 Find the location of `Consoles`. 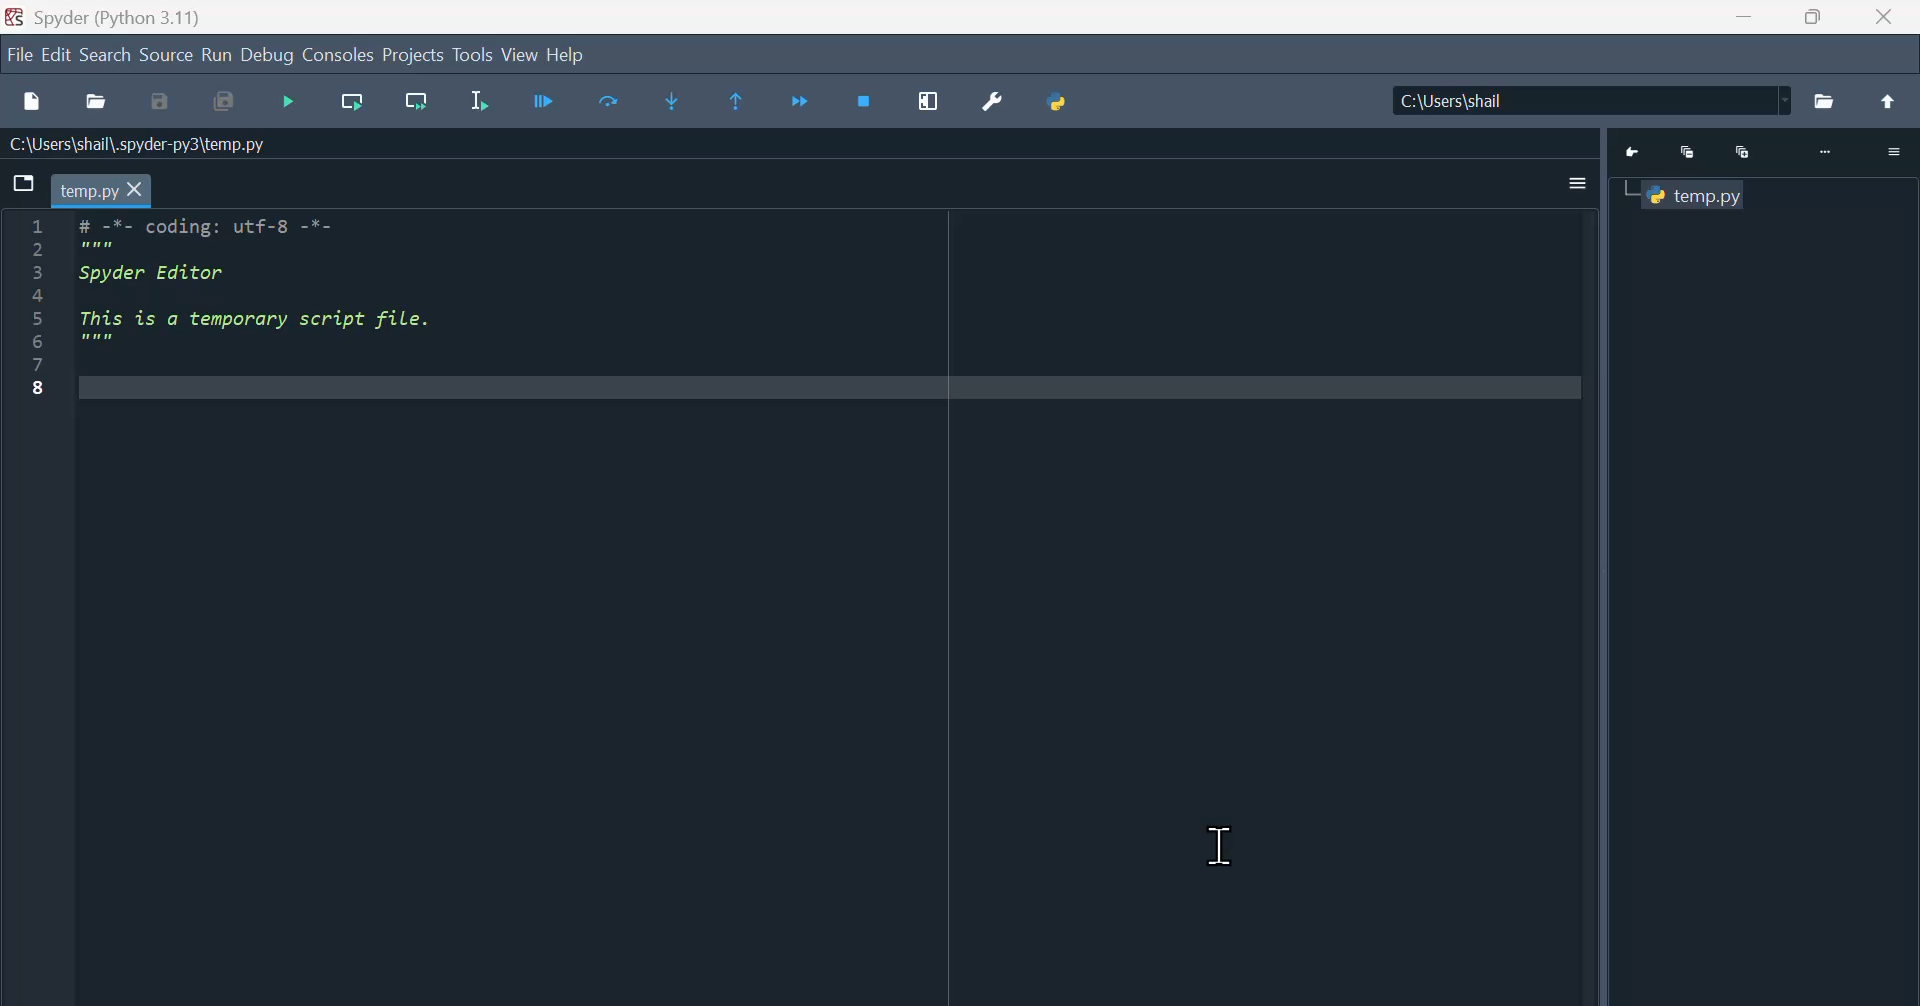

Consoles is located at coordinates (337, 53).